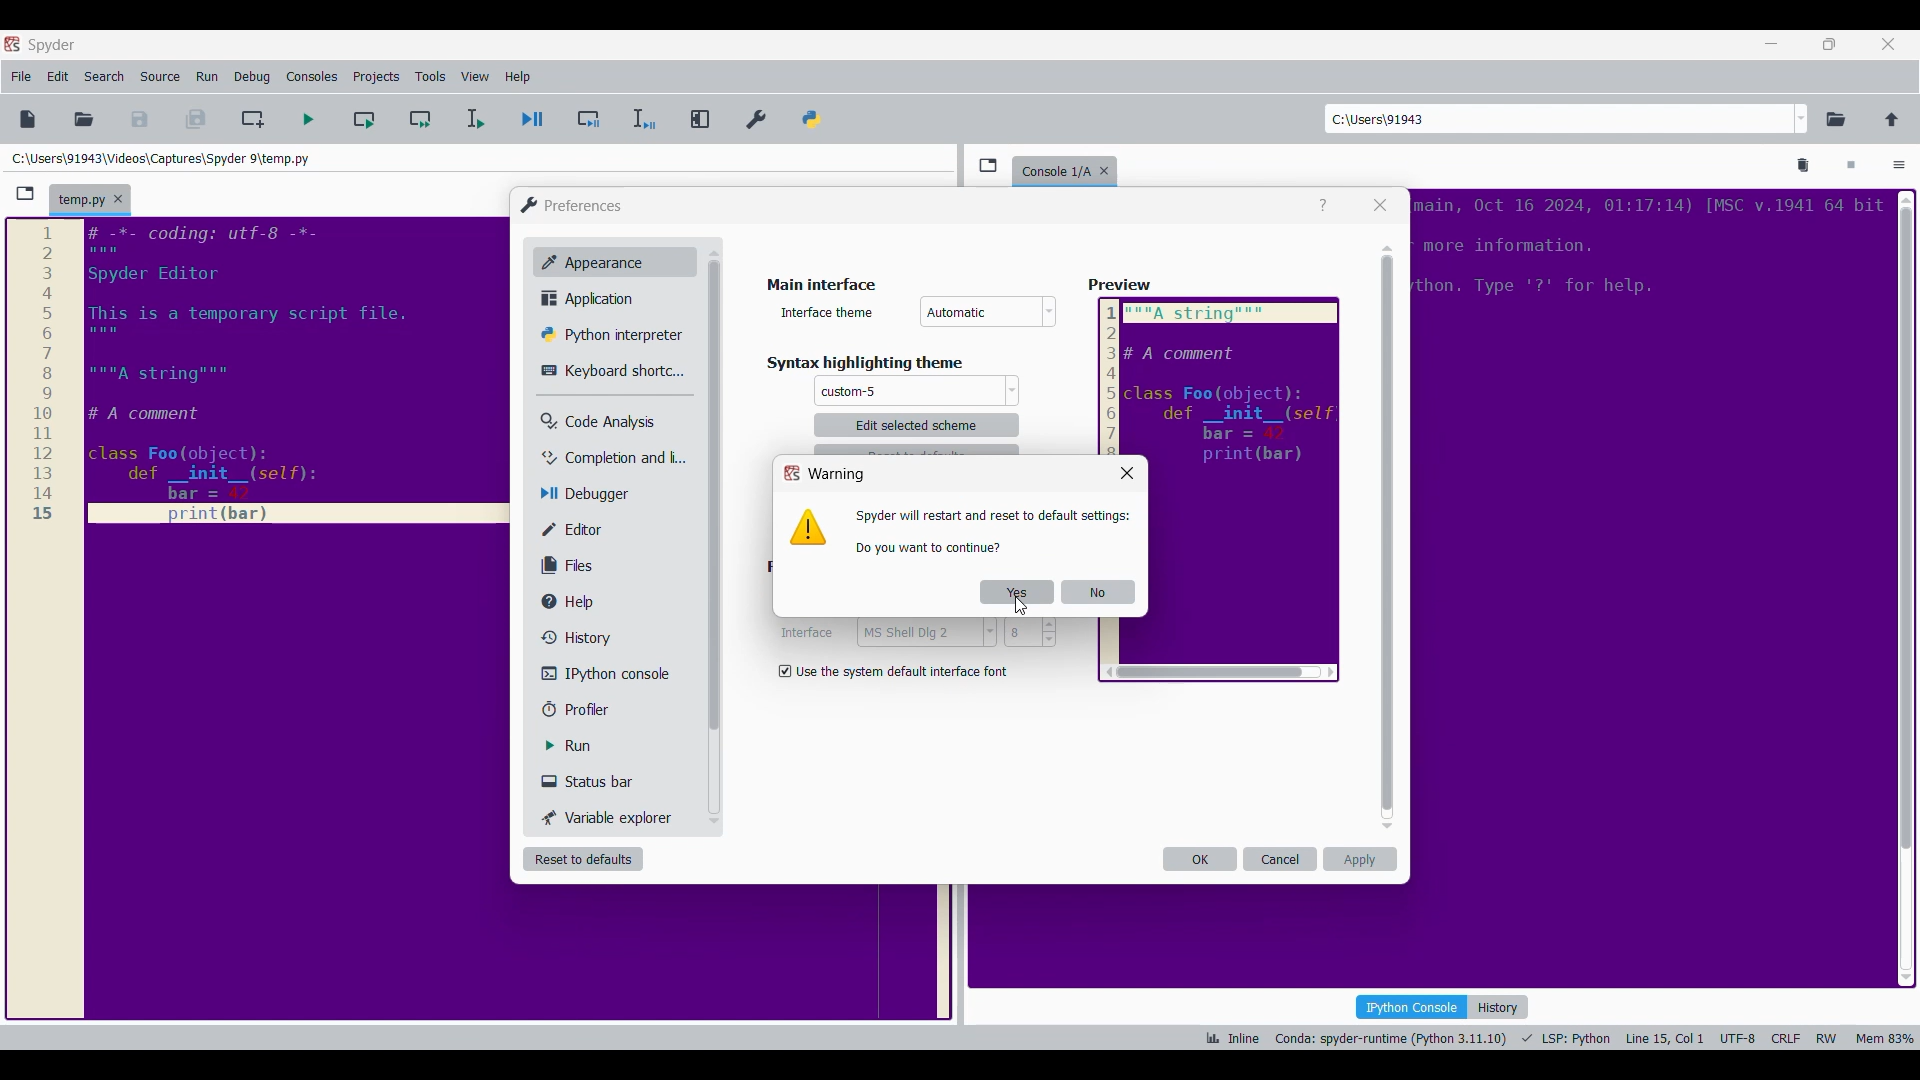  I want to click on Open, so click(84, 119).